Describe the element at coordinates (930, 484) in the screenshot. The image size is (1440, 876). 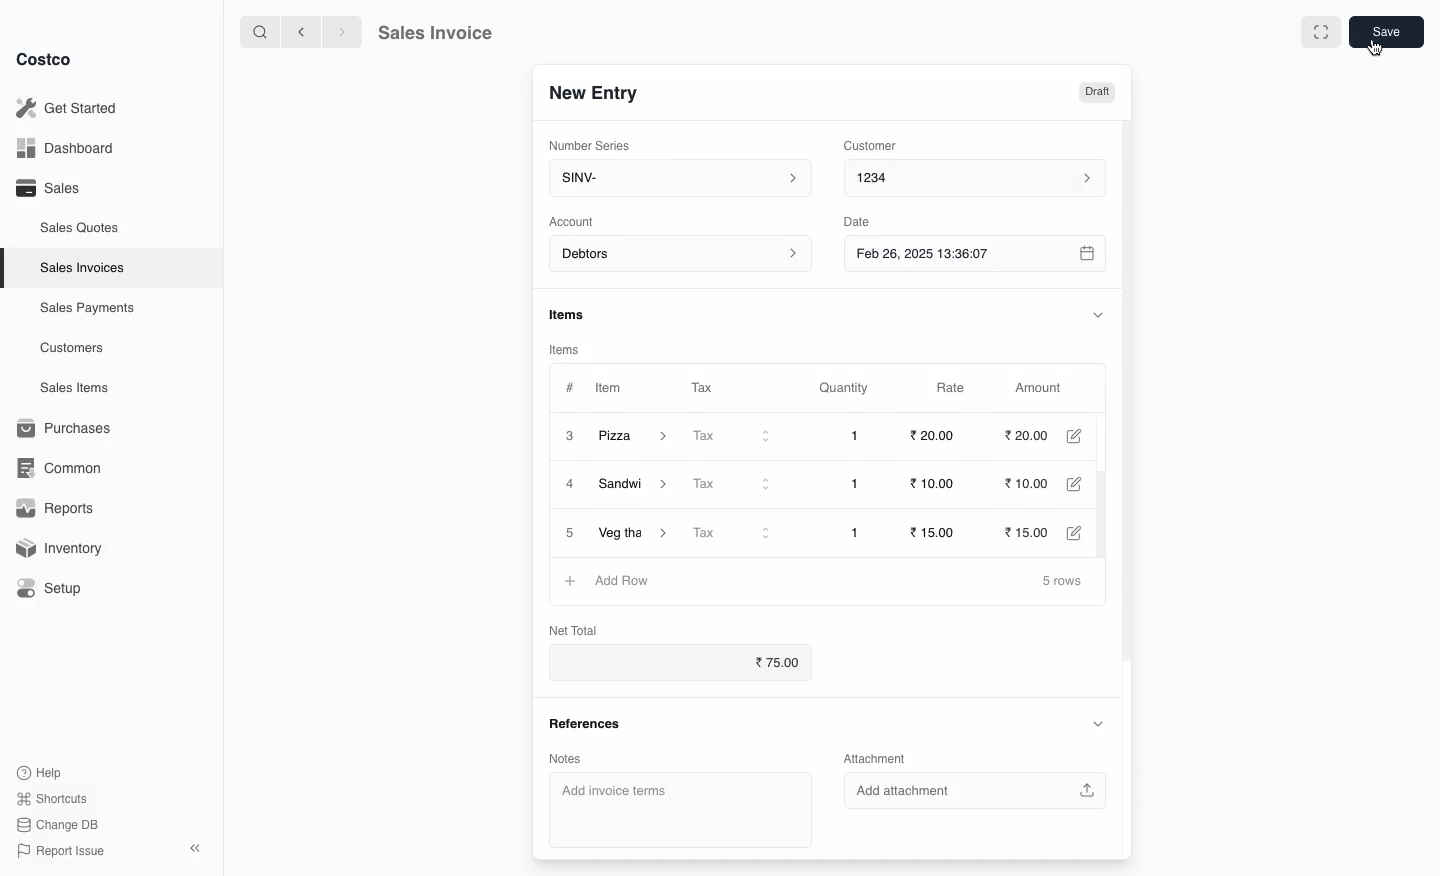
I see `10.00` at that location.